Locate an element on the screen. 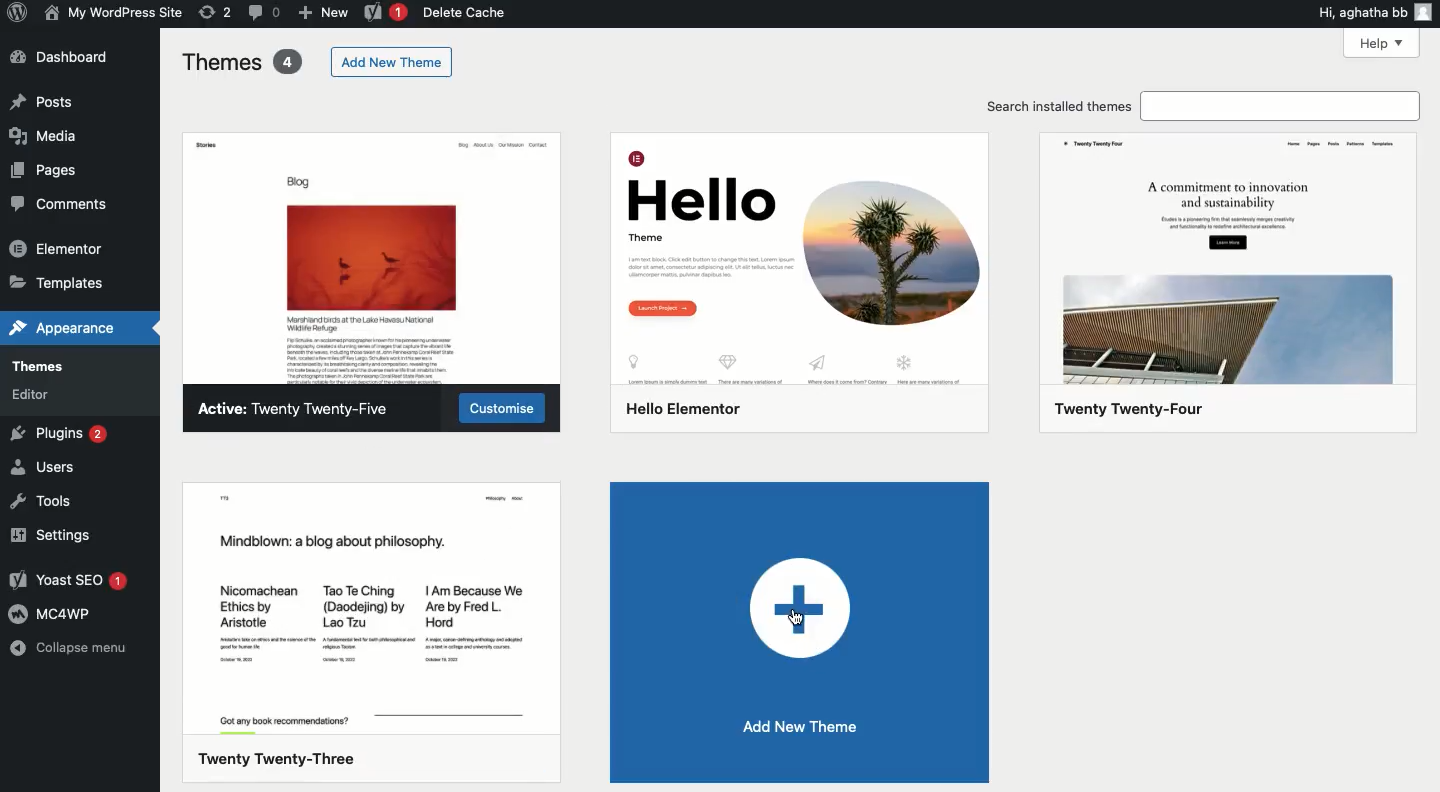 Image resolution: width=1440 pixels, height=792 pixels. Themes 4 is located at coordinates (242, 62).